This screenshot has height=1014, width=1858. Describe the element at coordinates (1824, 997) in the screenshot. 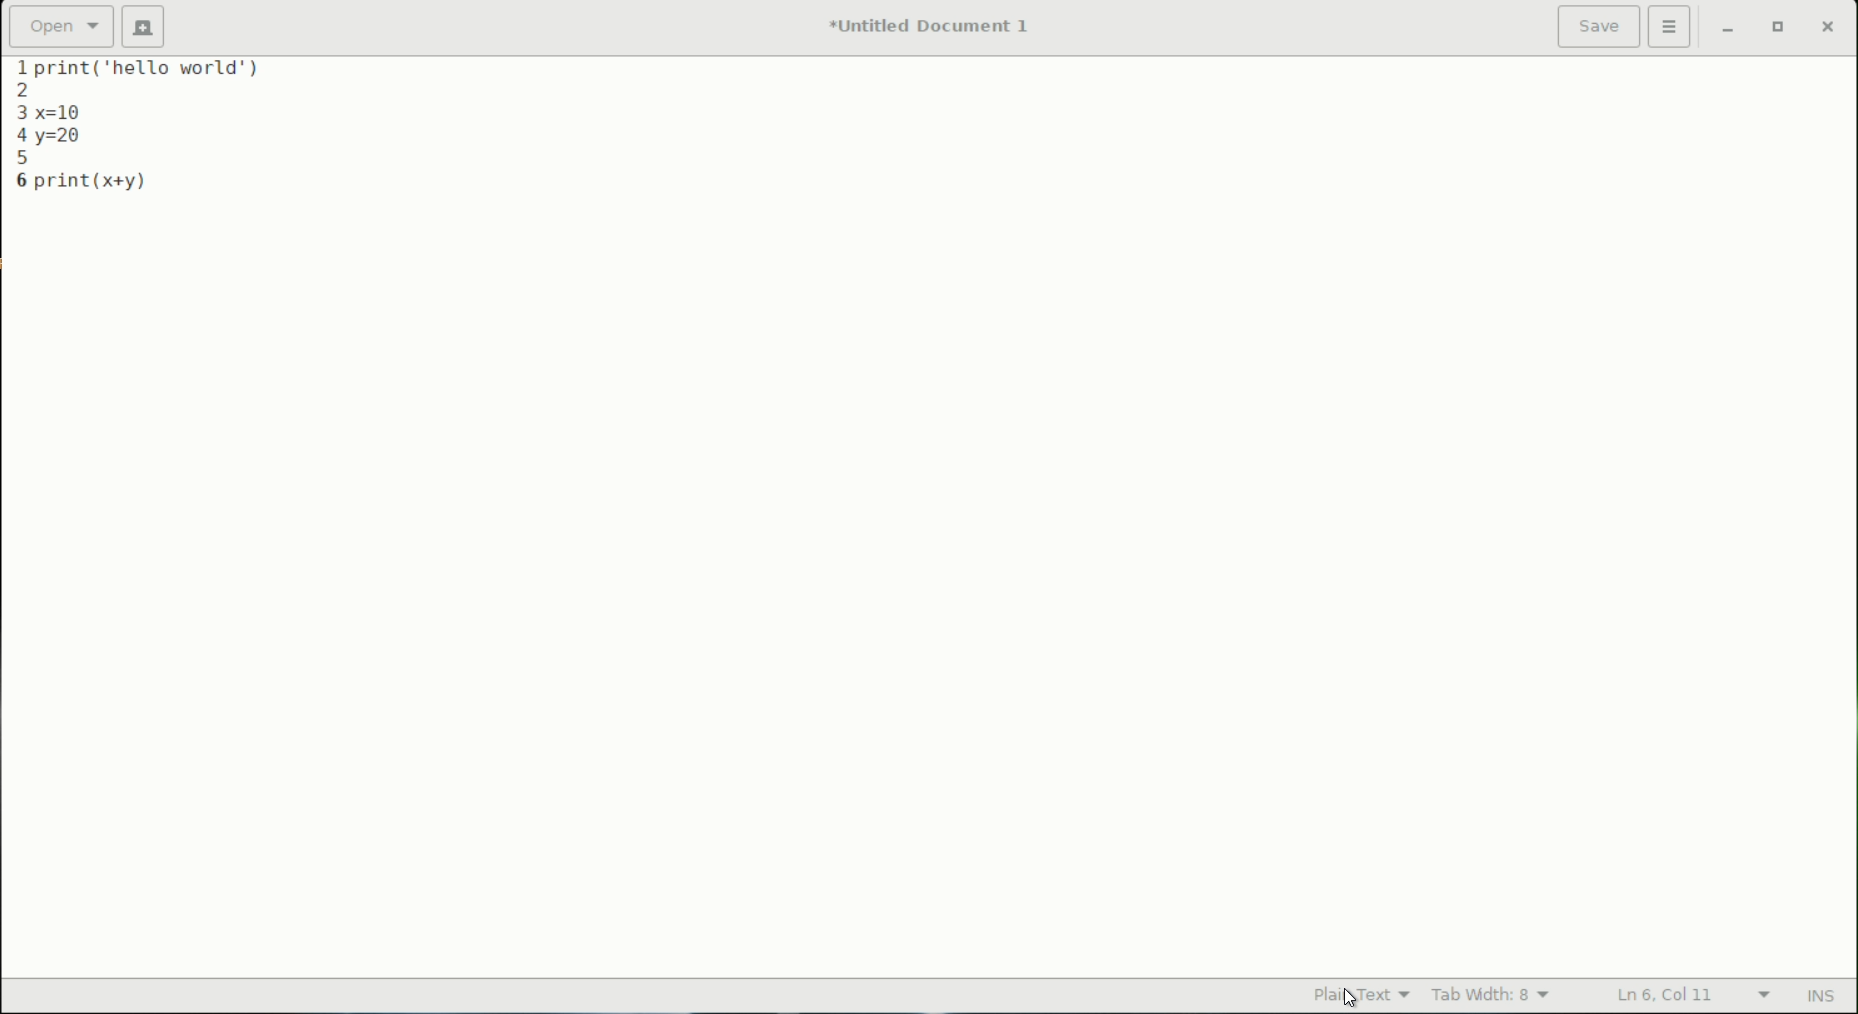

I see `ins` at that location.